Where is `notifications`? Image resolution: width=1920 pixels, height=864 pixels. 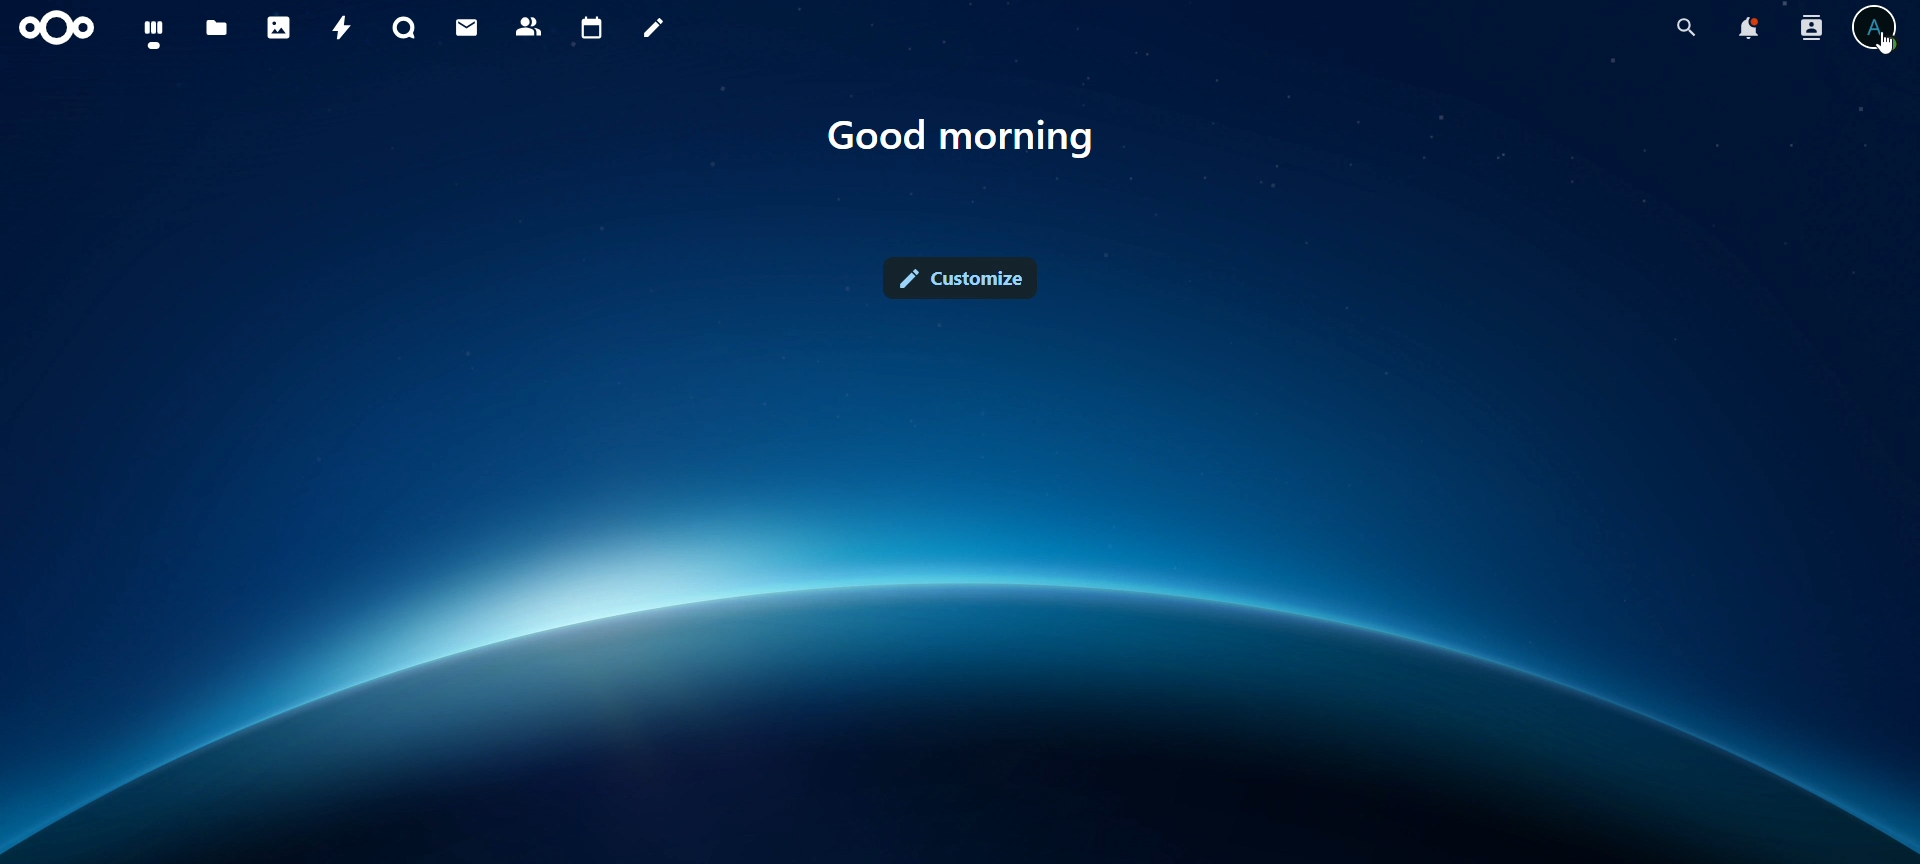 notifications is located at coordinates (1748, 28).